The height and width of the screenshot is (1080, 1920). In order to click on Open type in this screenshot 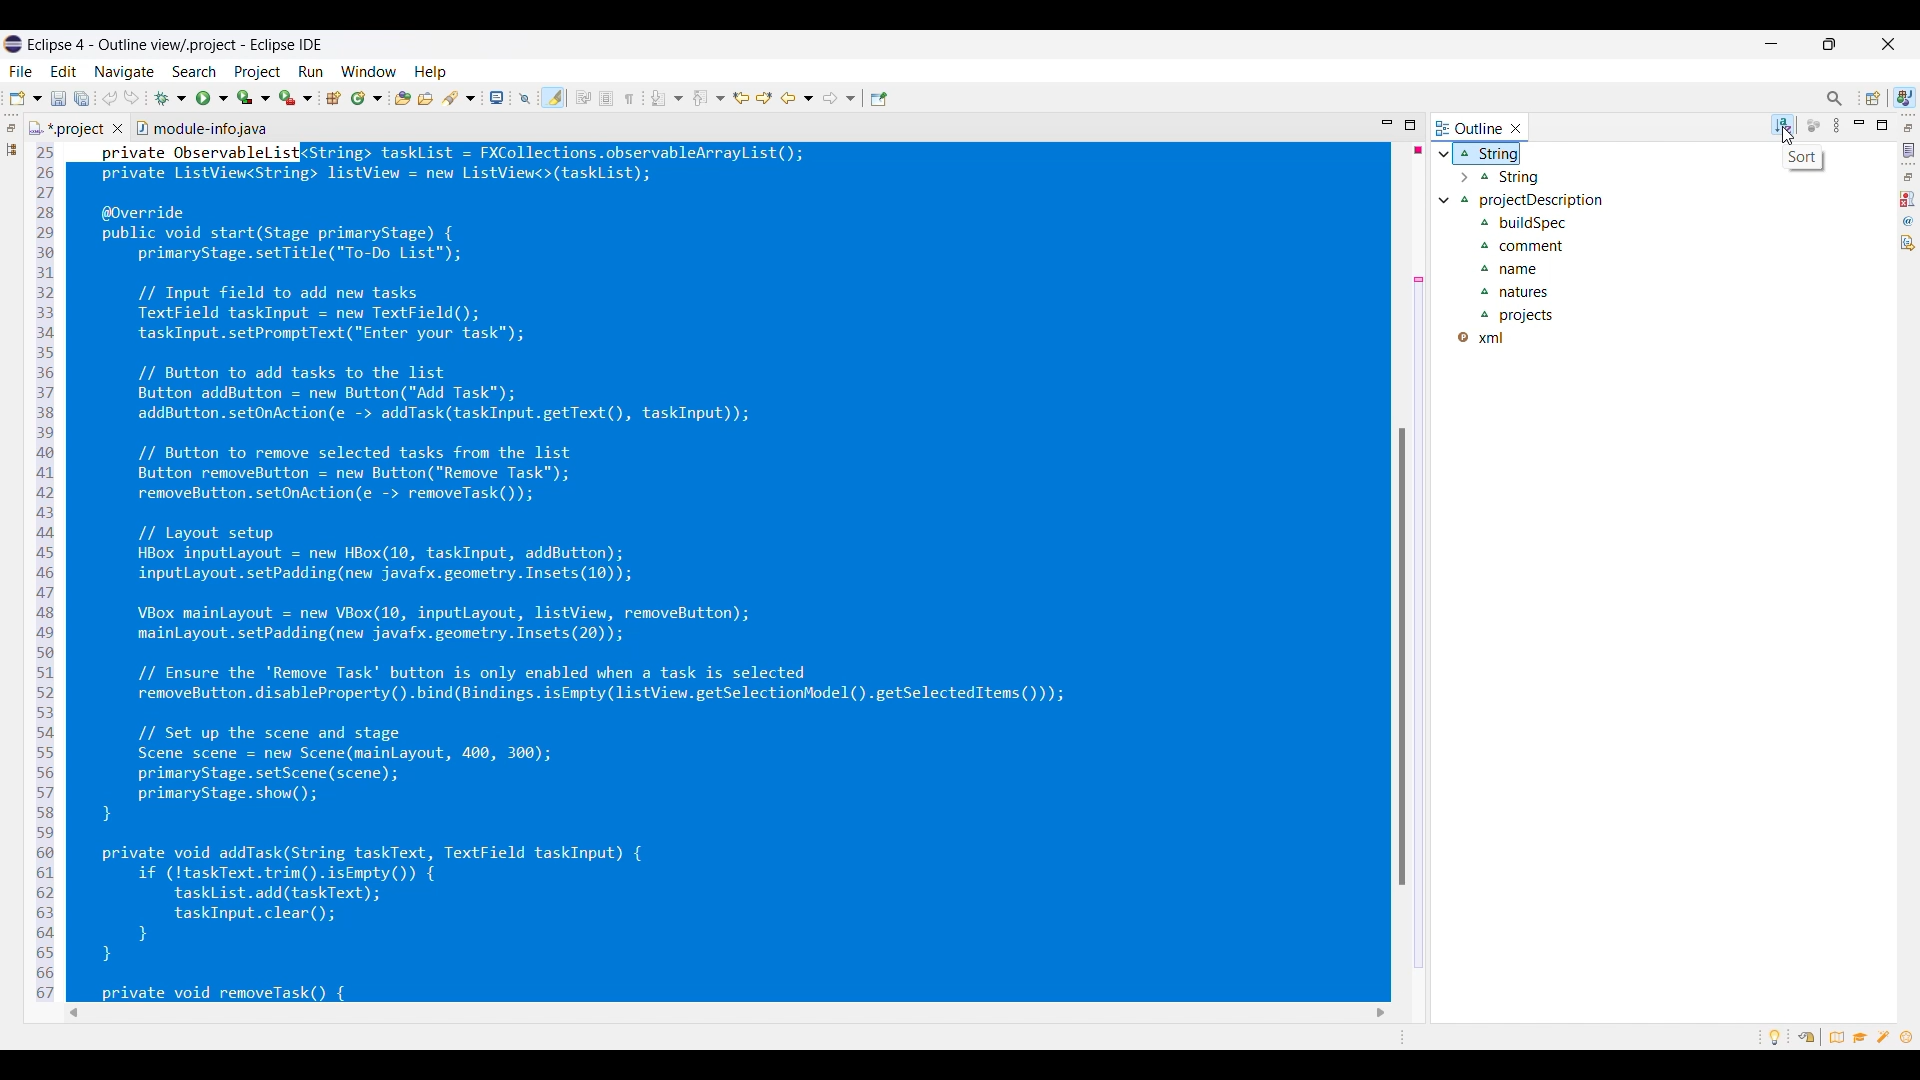, I will do `click(403, 98)`.